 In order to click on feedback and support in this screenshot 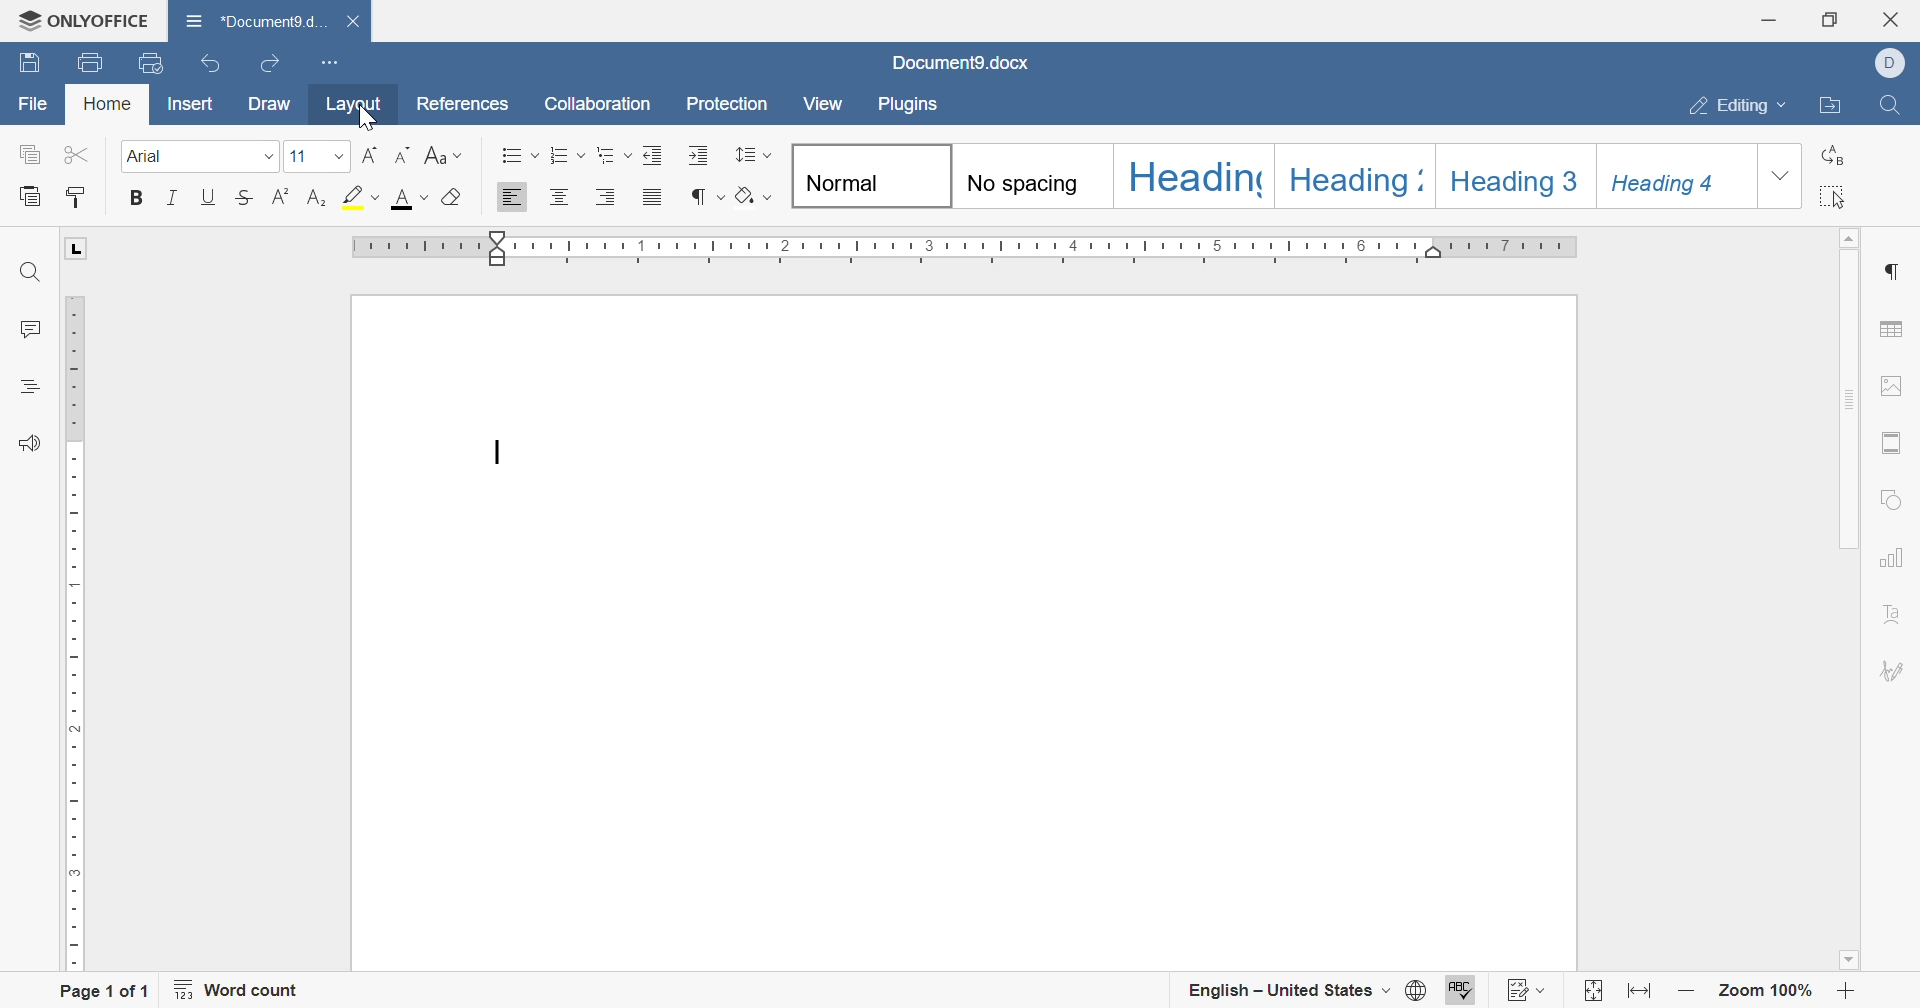, I will do `click(29, 444)`.